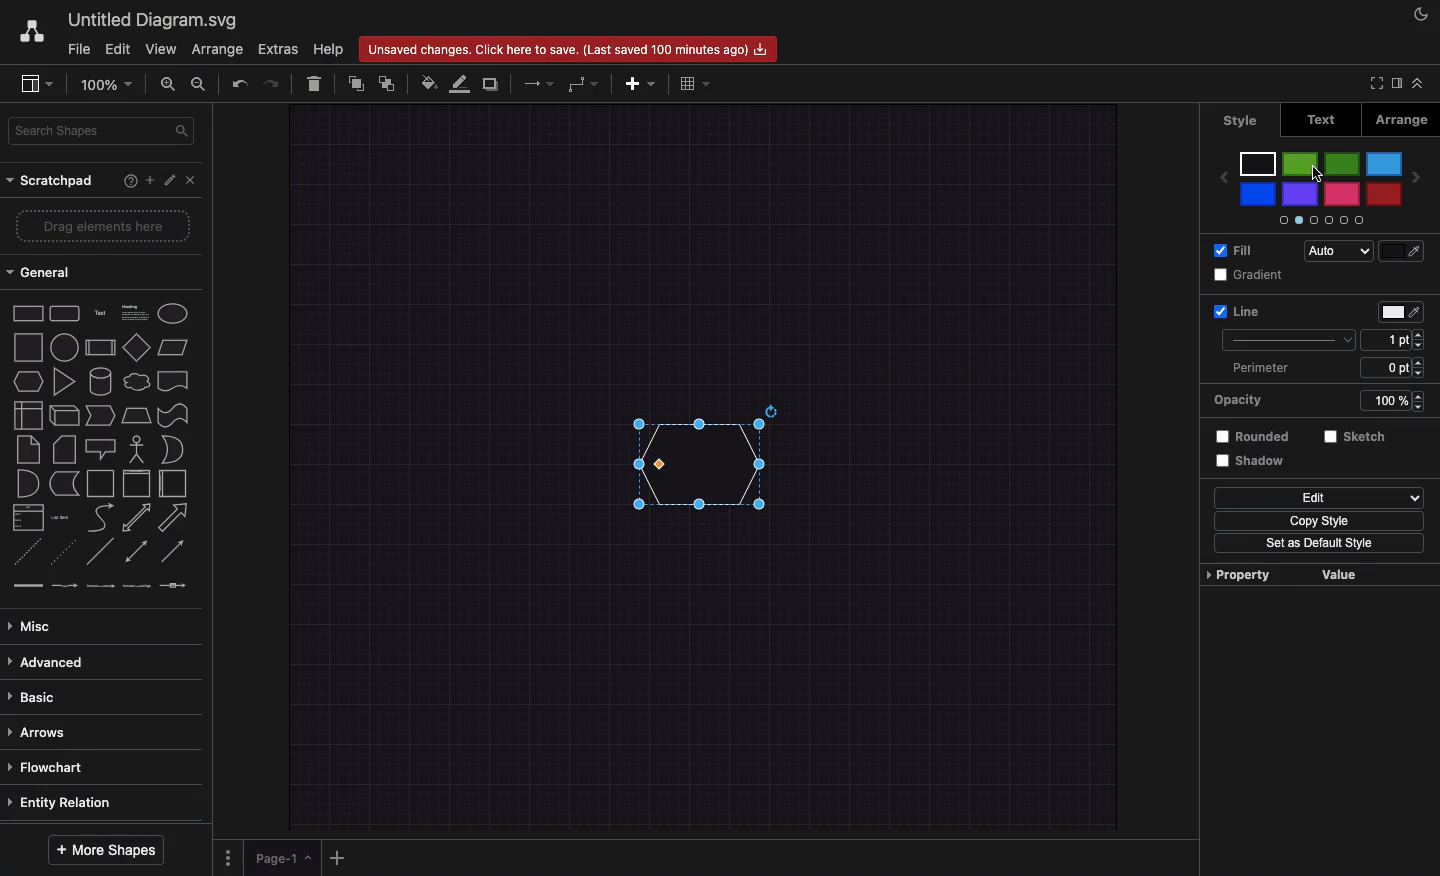 The image size is (1440, 876). What do you see at coordinates (1319, 118) in the screenshot?
I see `Text` at bounding box center [1319, 118].